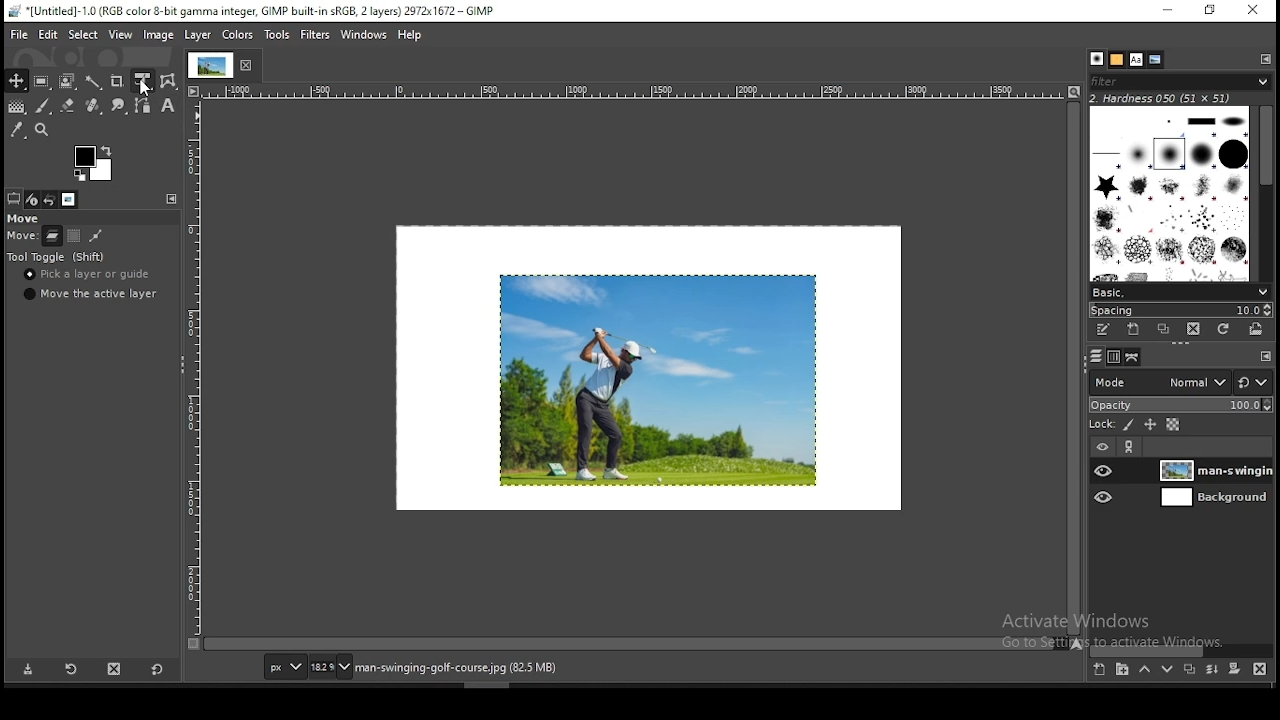 The height and width of the screenshot is (720, 1280). I want to click on units, so click(284, 667).